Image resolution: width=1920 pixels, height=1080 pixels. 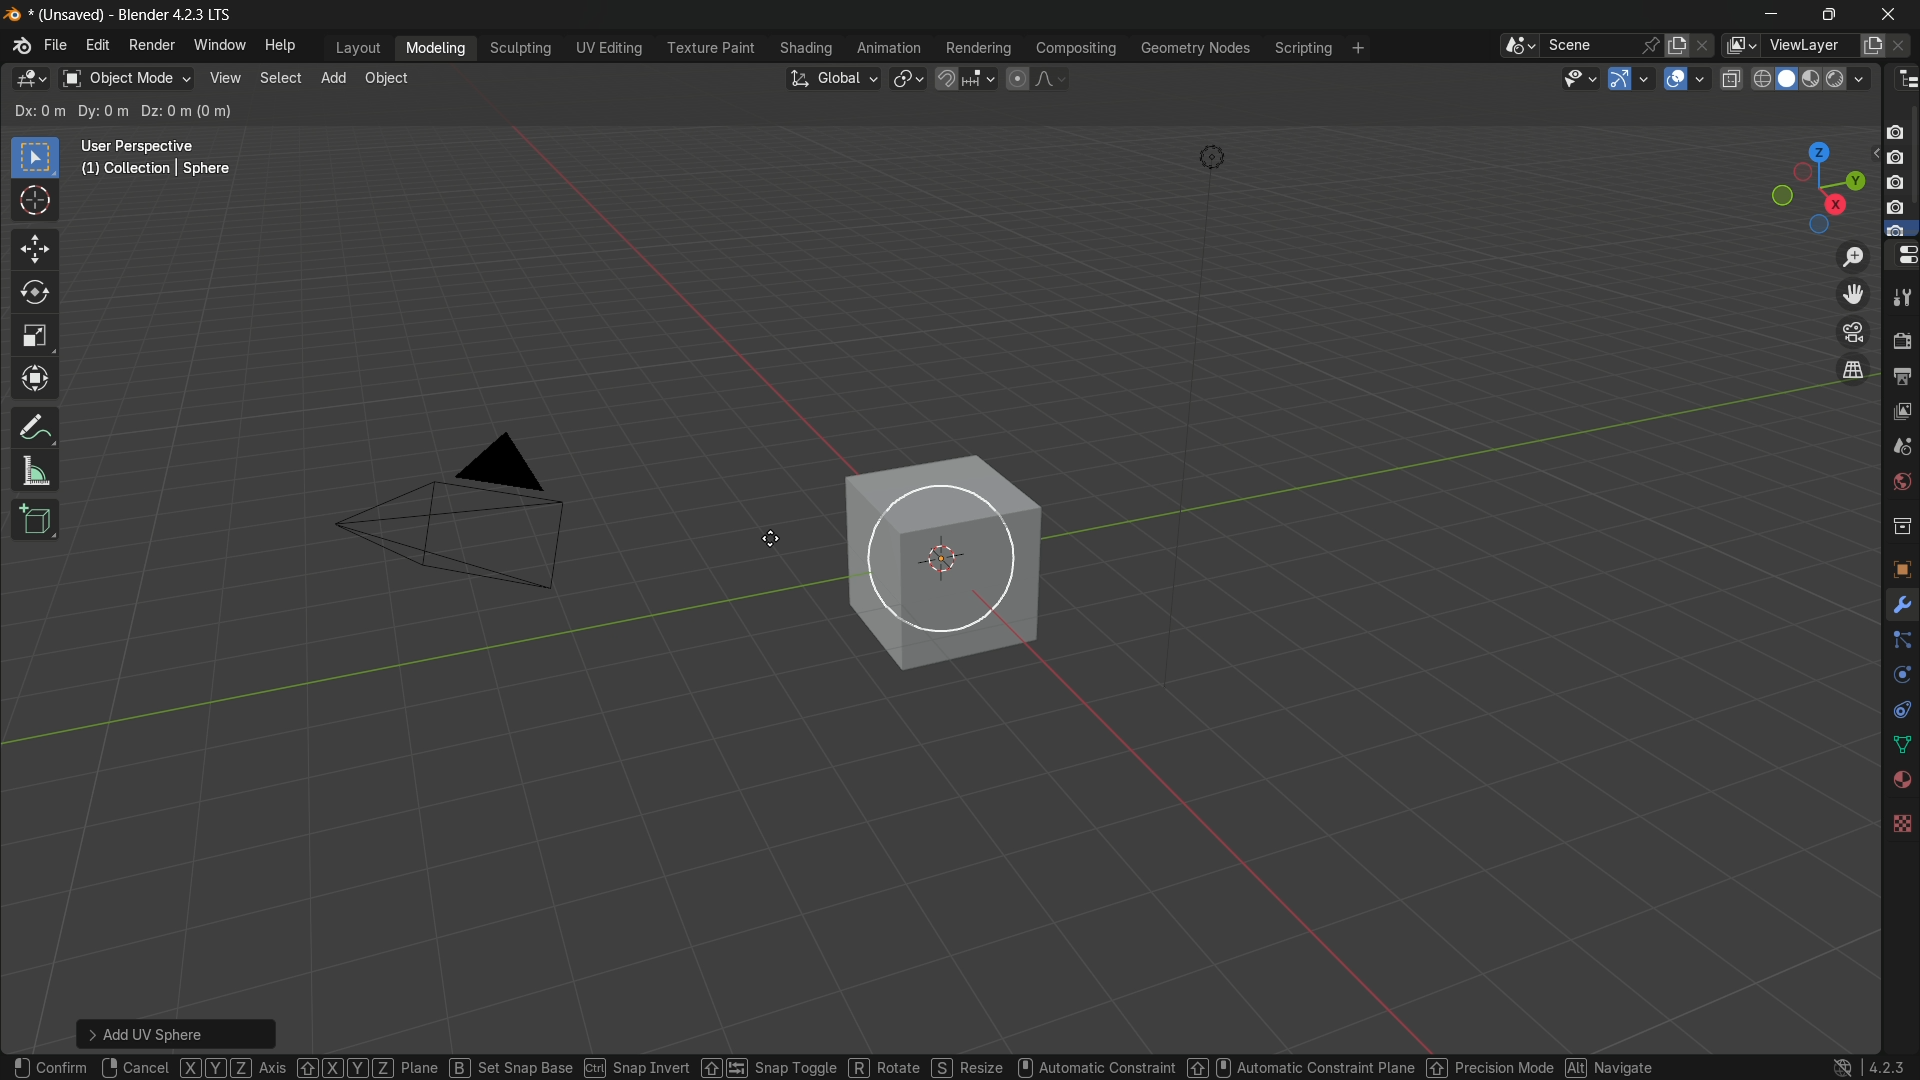 I want to click on Confirm, so click(x=48, y=1067).